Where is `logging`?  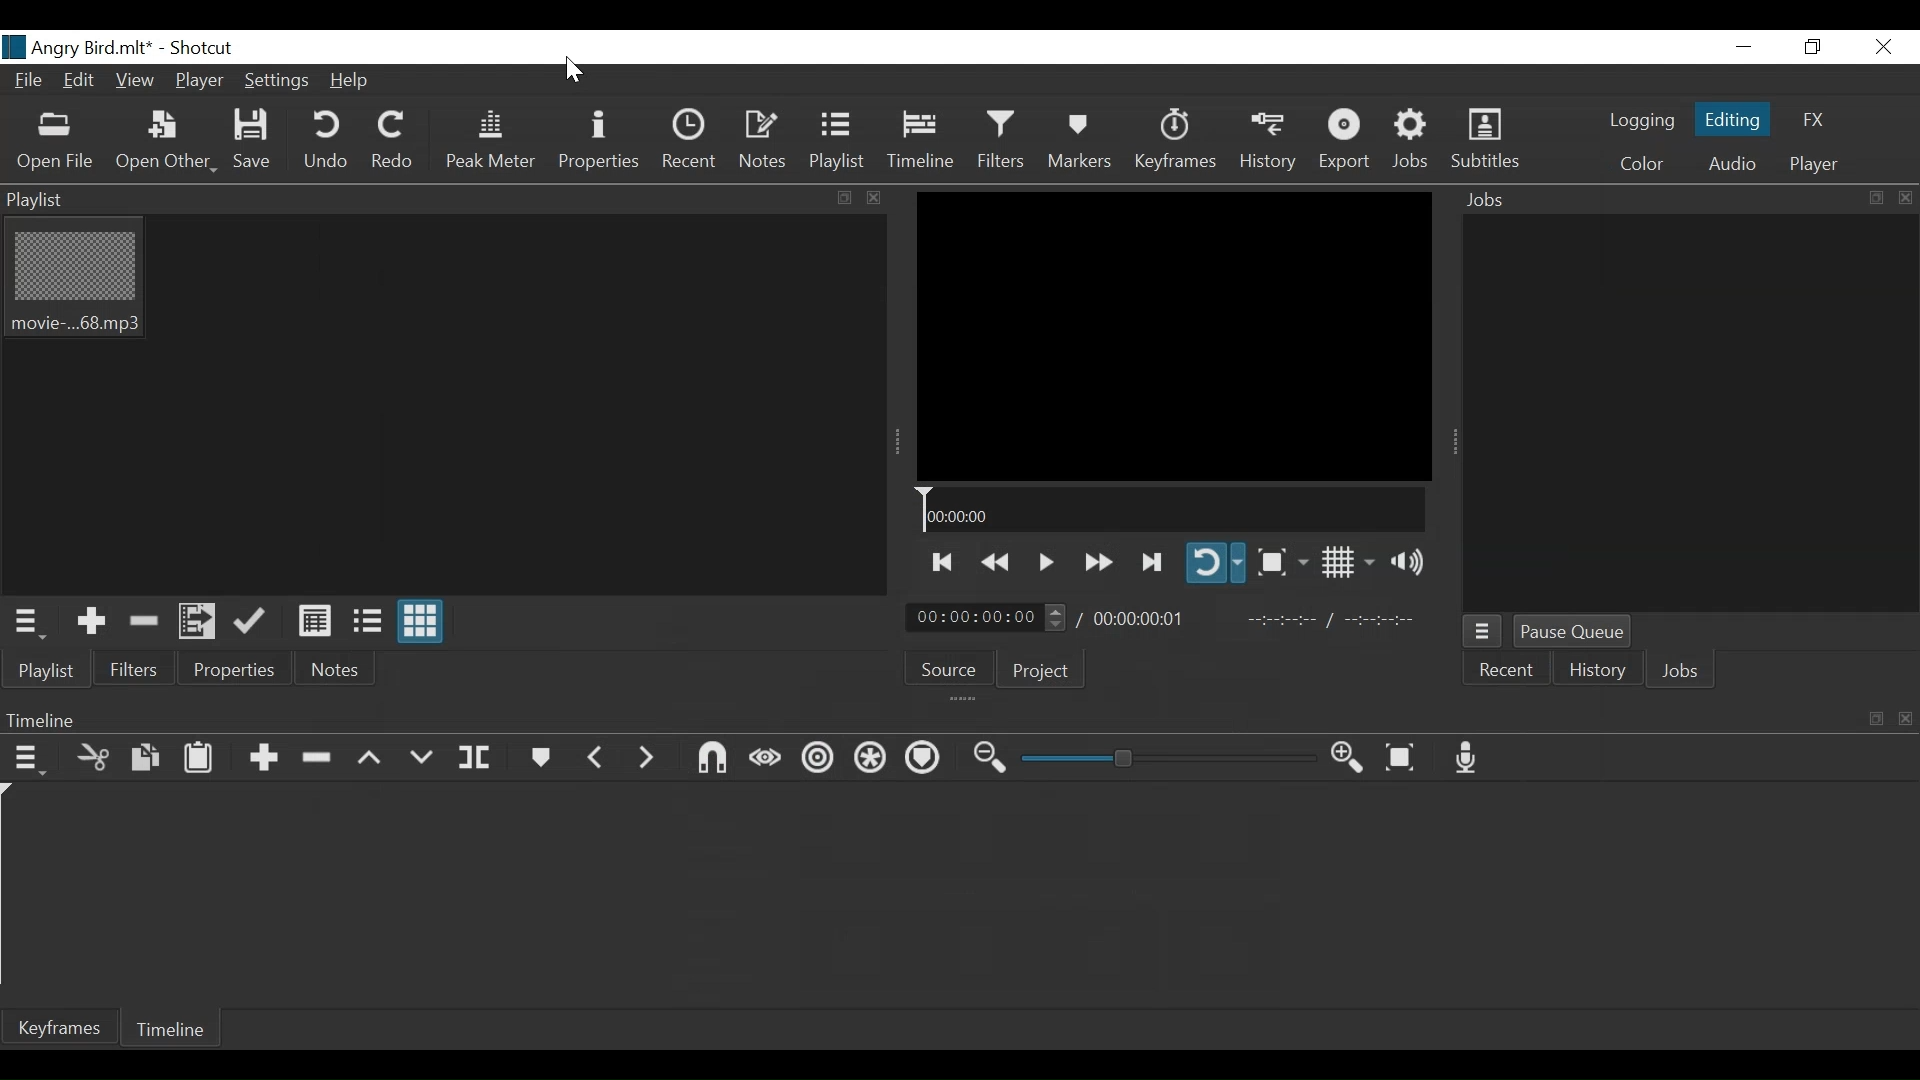 logging is located at coordinates (1639, 123).